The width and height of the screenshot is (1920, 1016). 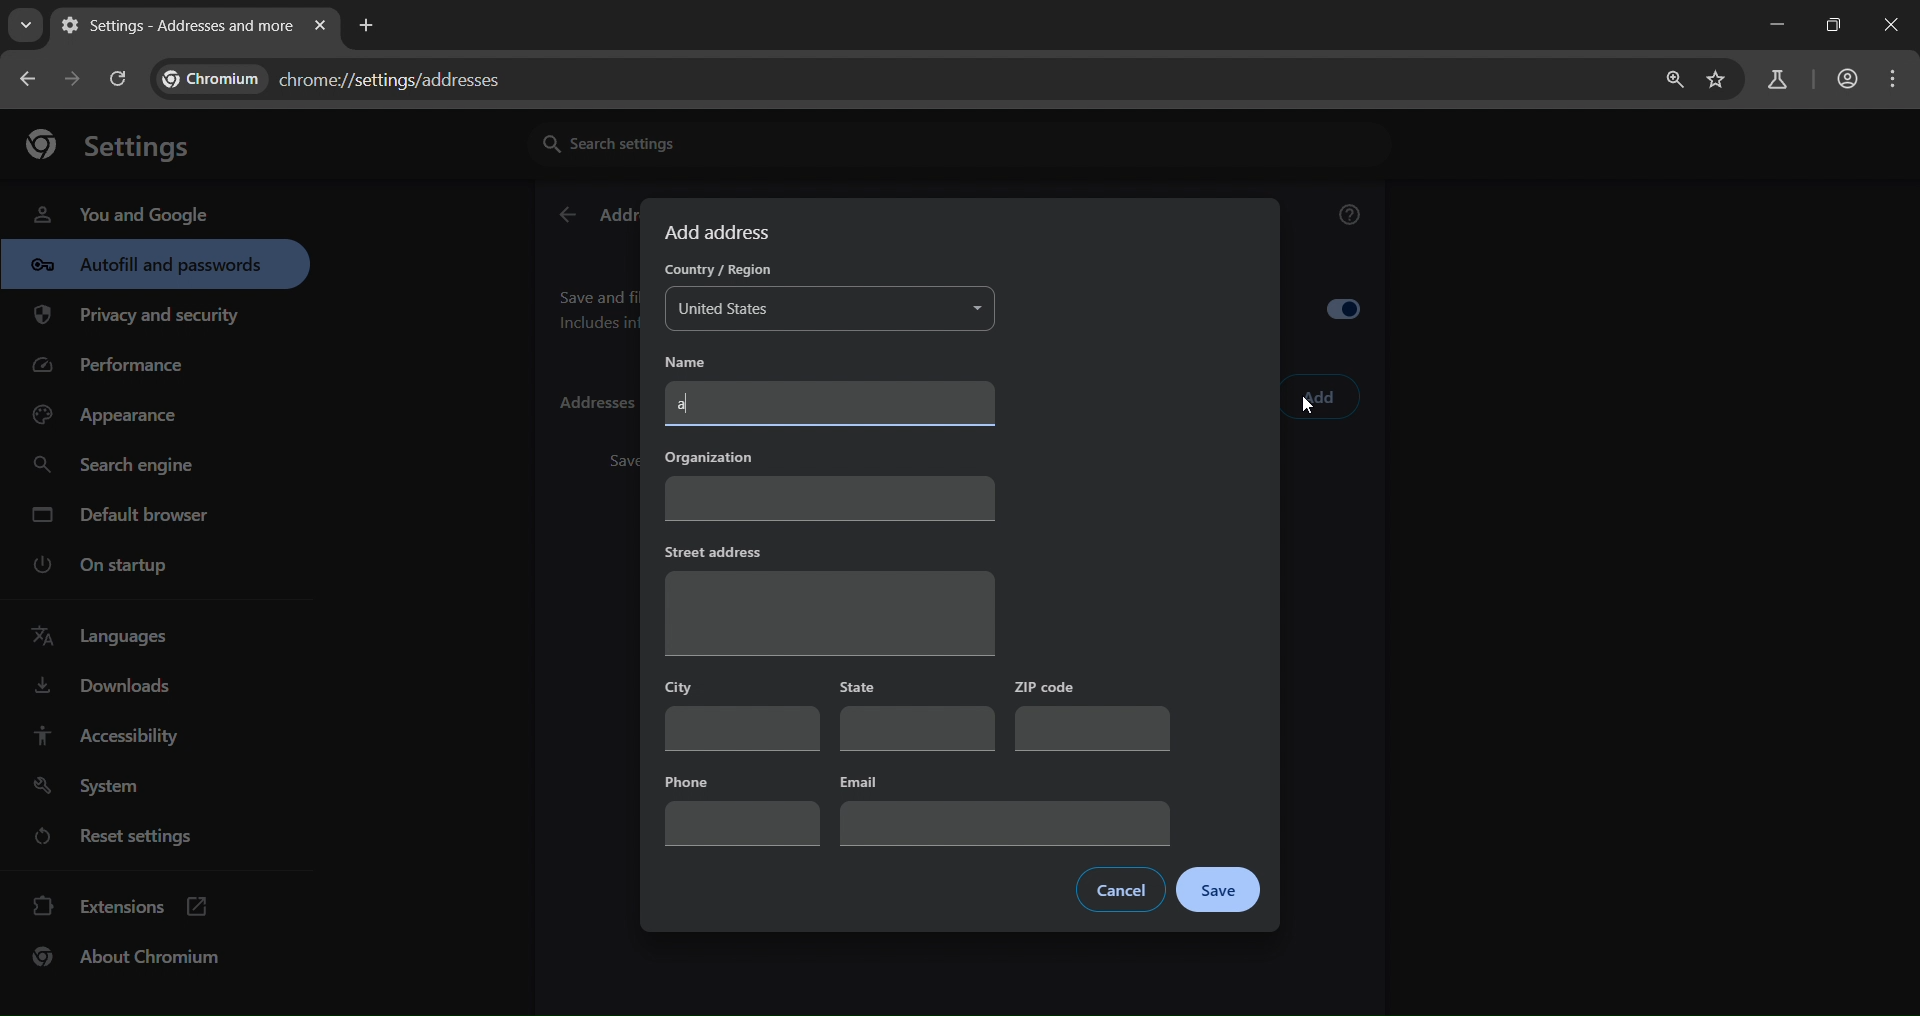 I want to click on accessibility, so click(x=104, y=735).